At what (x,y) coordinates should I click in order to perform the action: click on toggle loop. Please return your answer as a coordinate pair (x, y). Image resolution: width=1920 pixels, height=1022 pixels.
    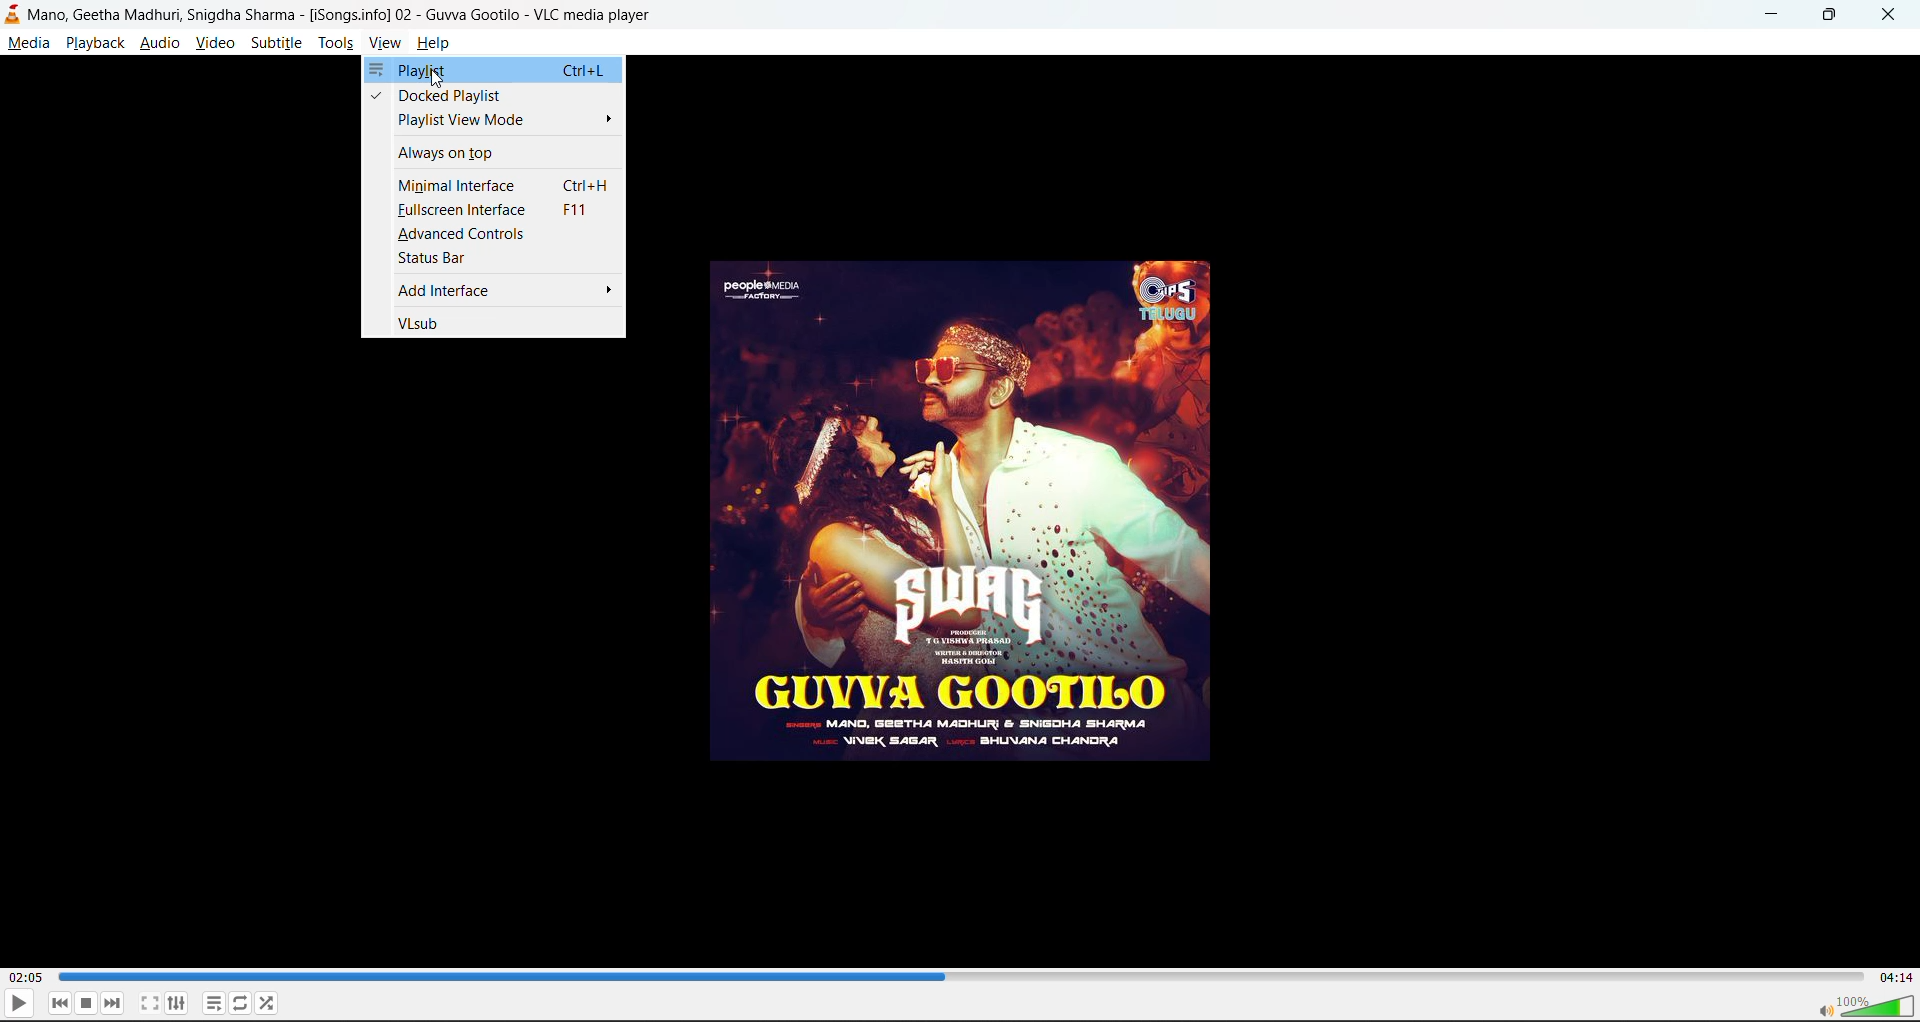
    Looking at the image, I should click on (241, 1002).